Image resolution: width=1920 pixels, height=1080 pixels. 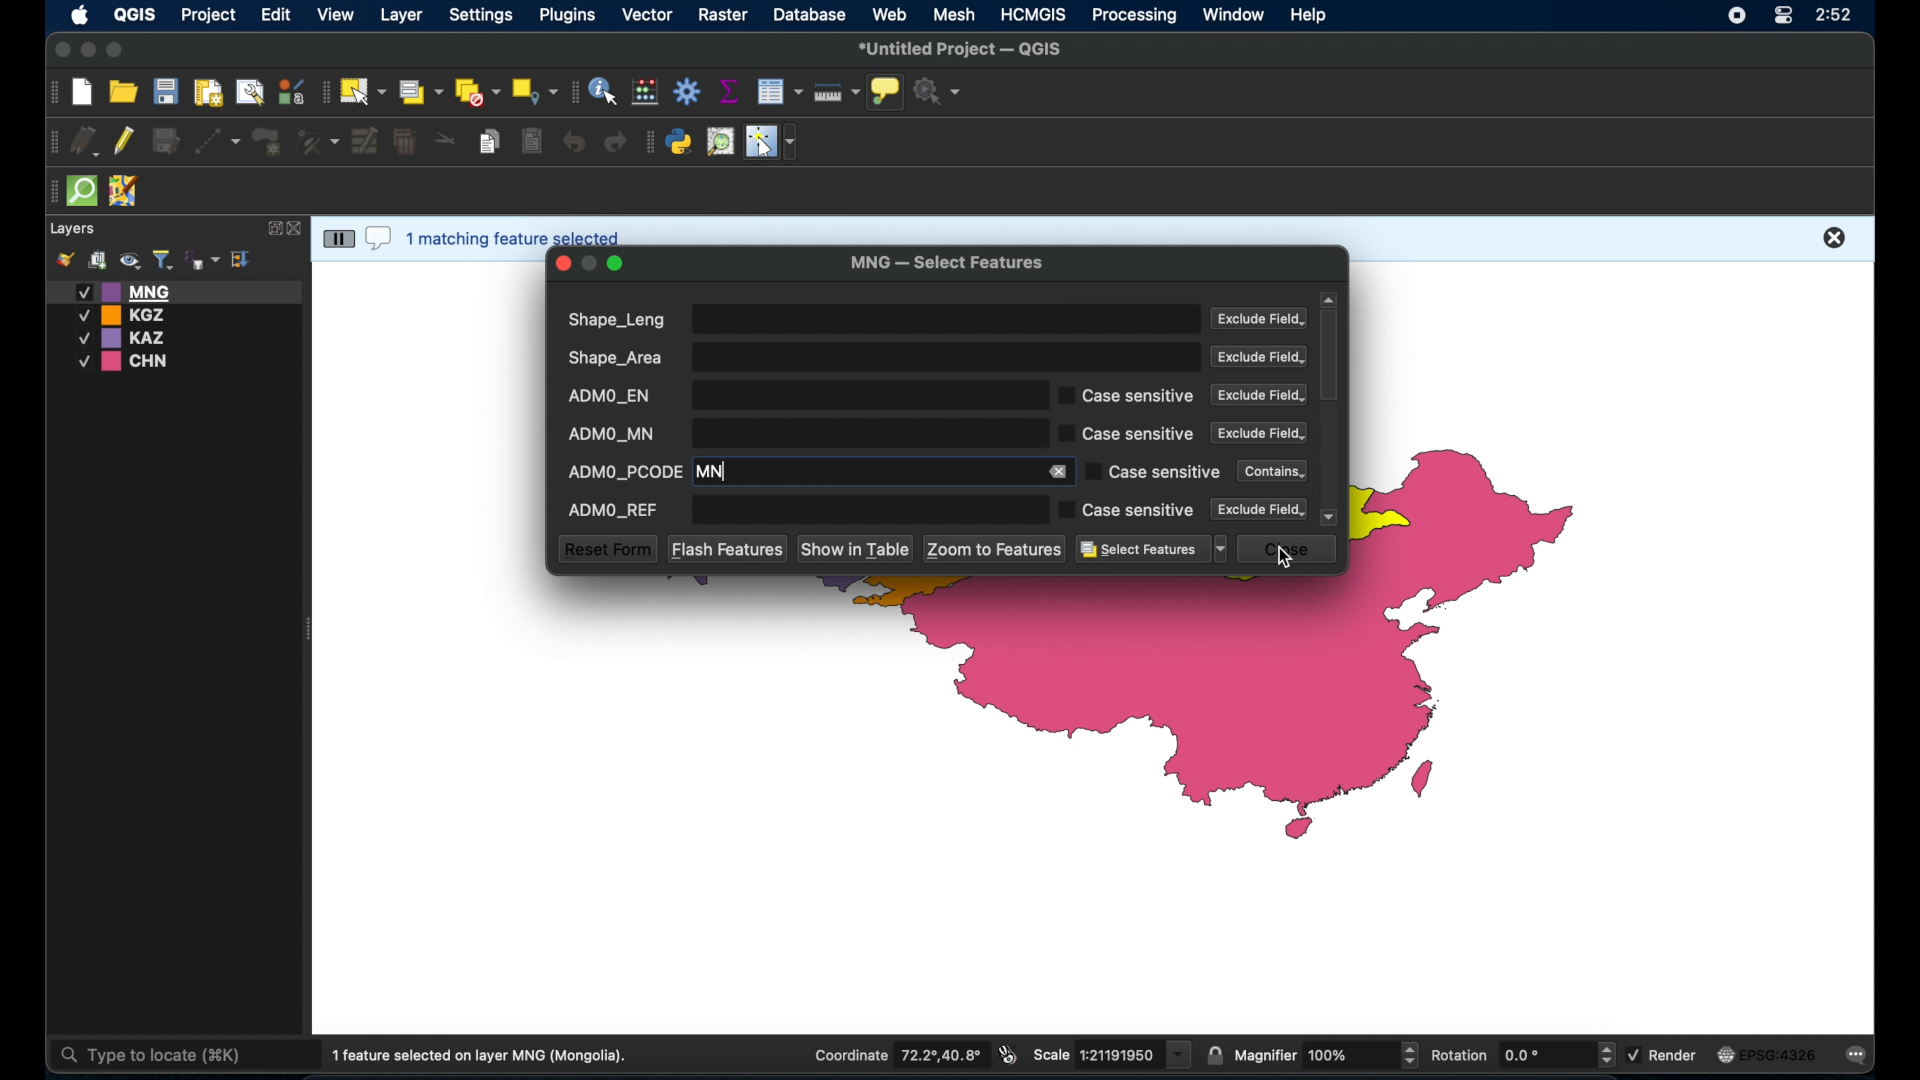 What do you see at coordinates (337, 15) in the screenshot?
I see `view` at bounding box center [337, 15].